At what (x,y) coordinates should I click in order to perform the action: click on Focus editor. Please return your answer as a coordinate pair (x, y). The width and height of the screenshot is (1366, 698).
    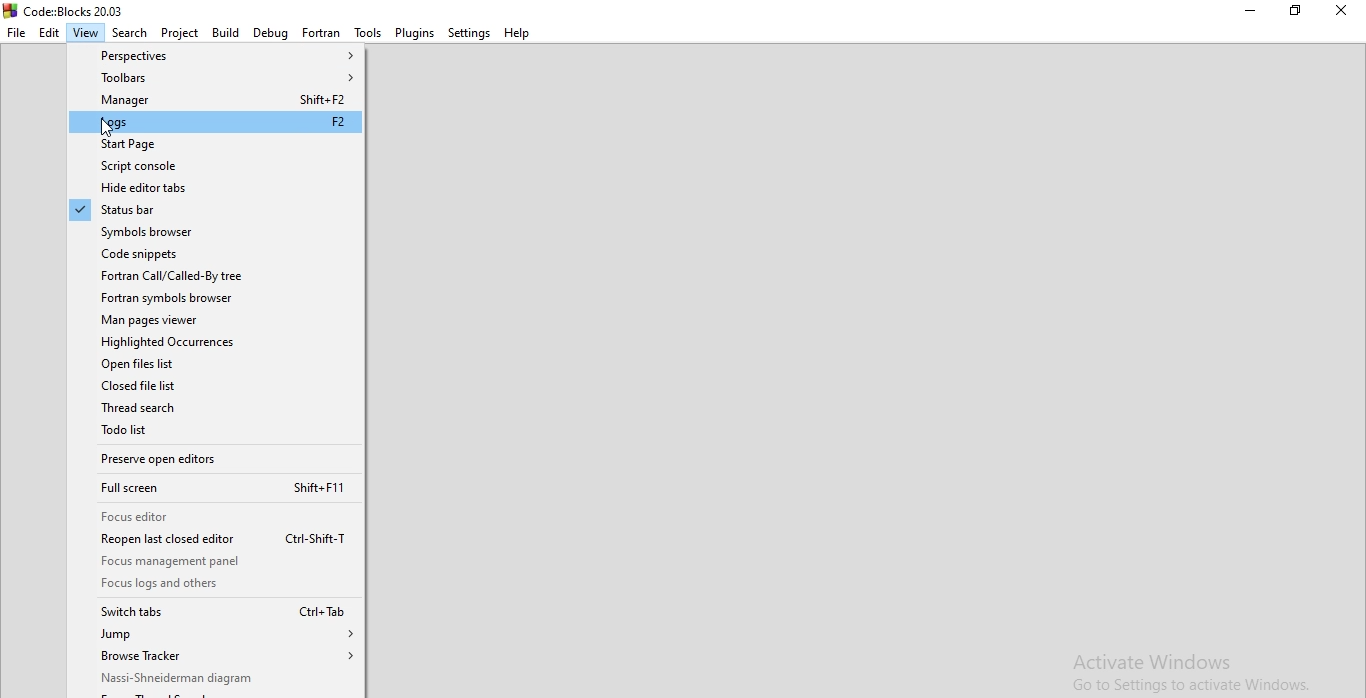
    Looking at the image, I should click on (216, 516).